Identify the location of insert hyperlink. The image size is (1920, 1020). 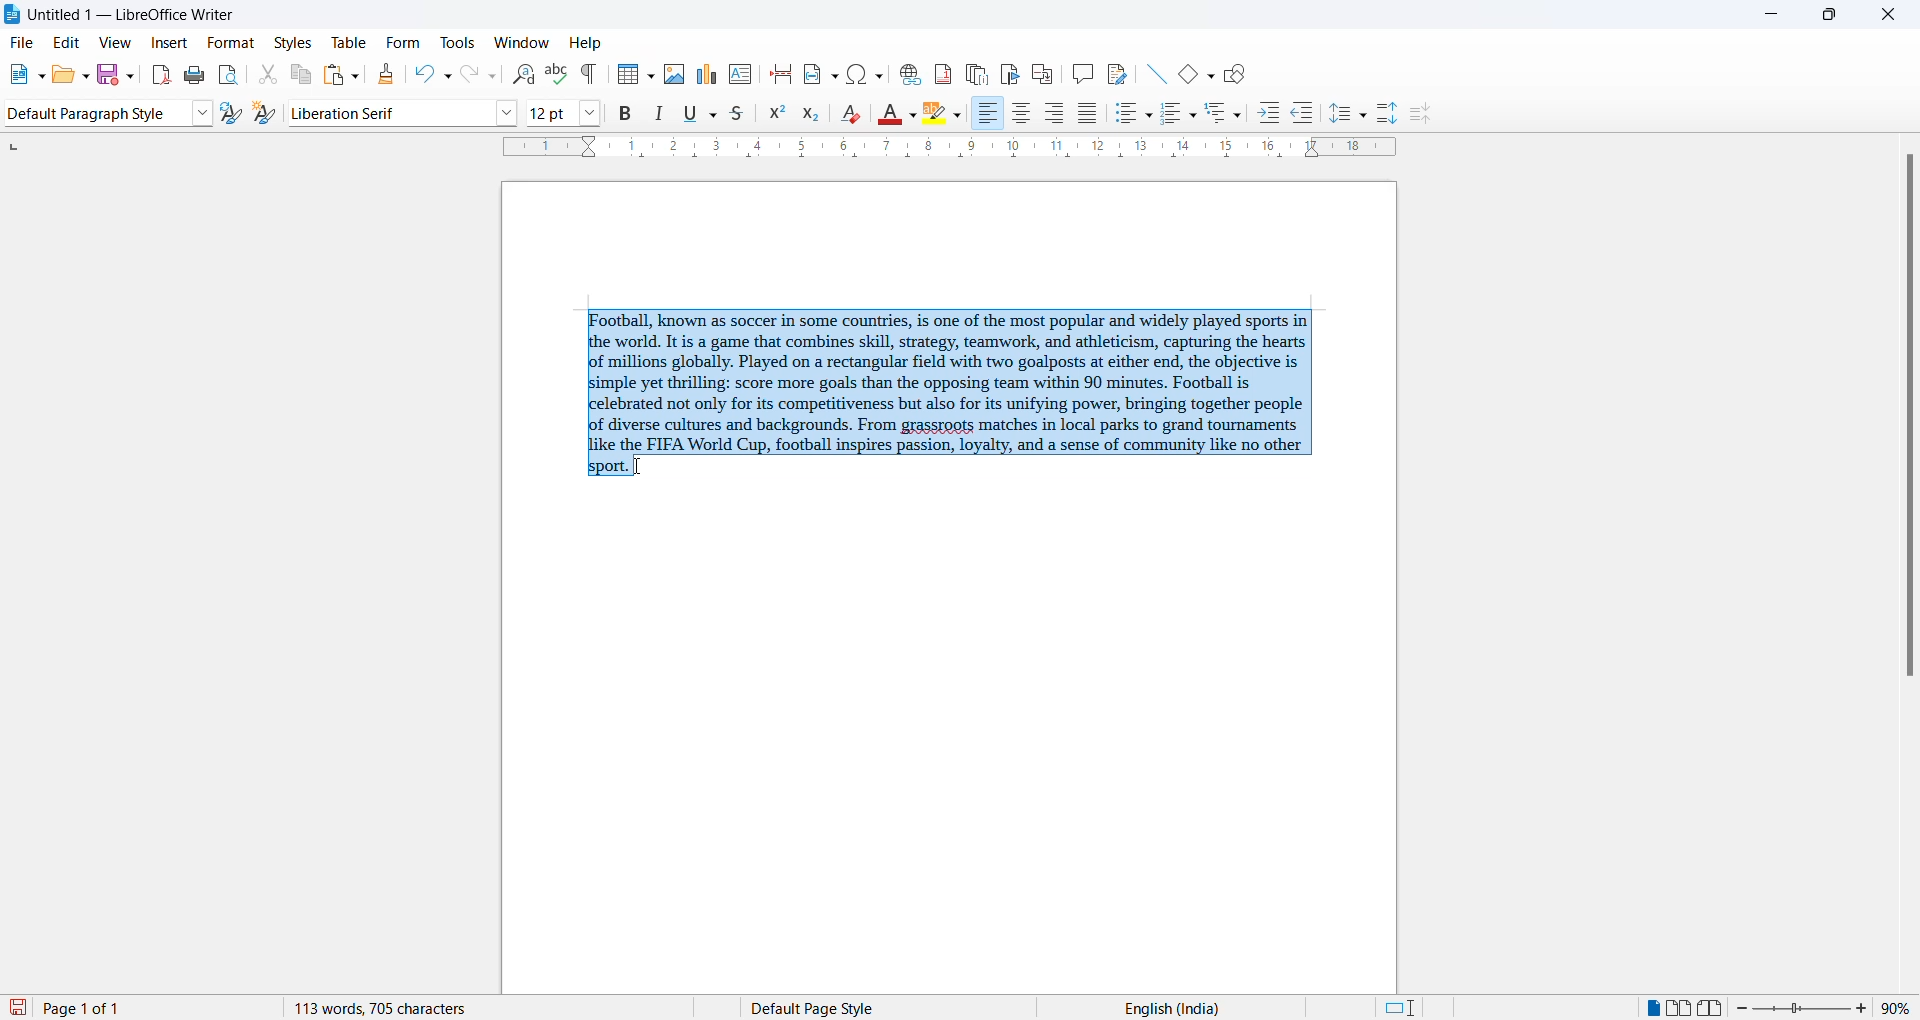
(910, 76).